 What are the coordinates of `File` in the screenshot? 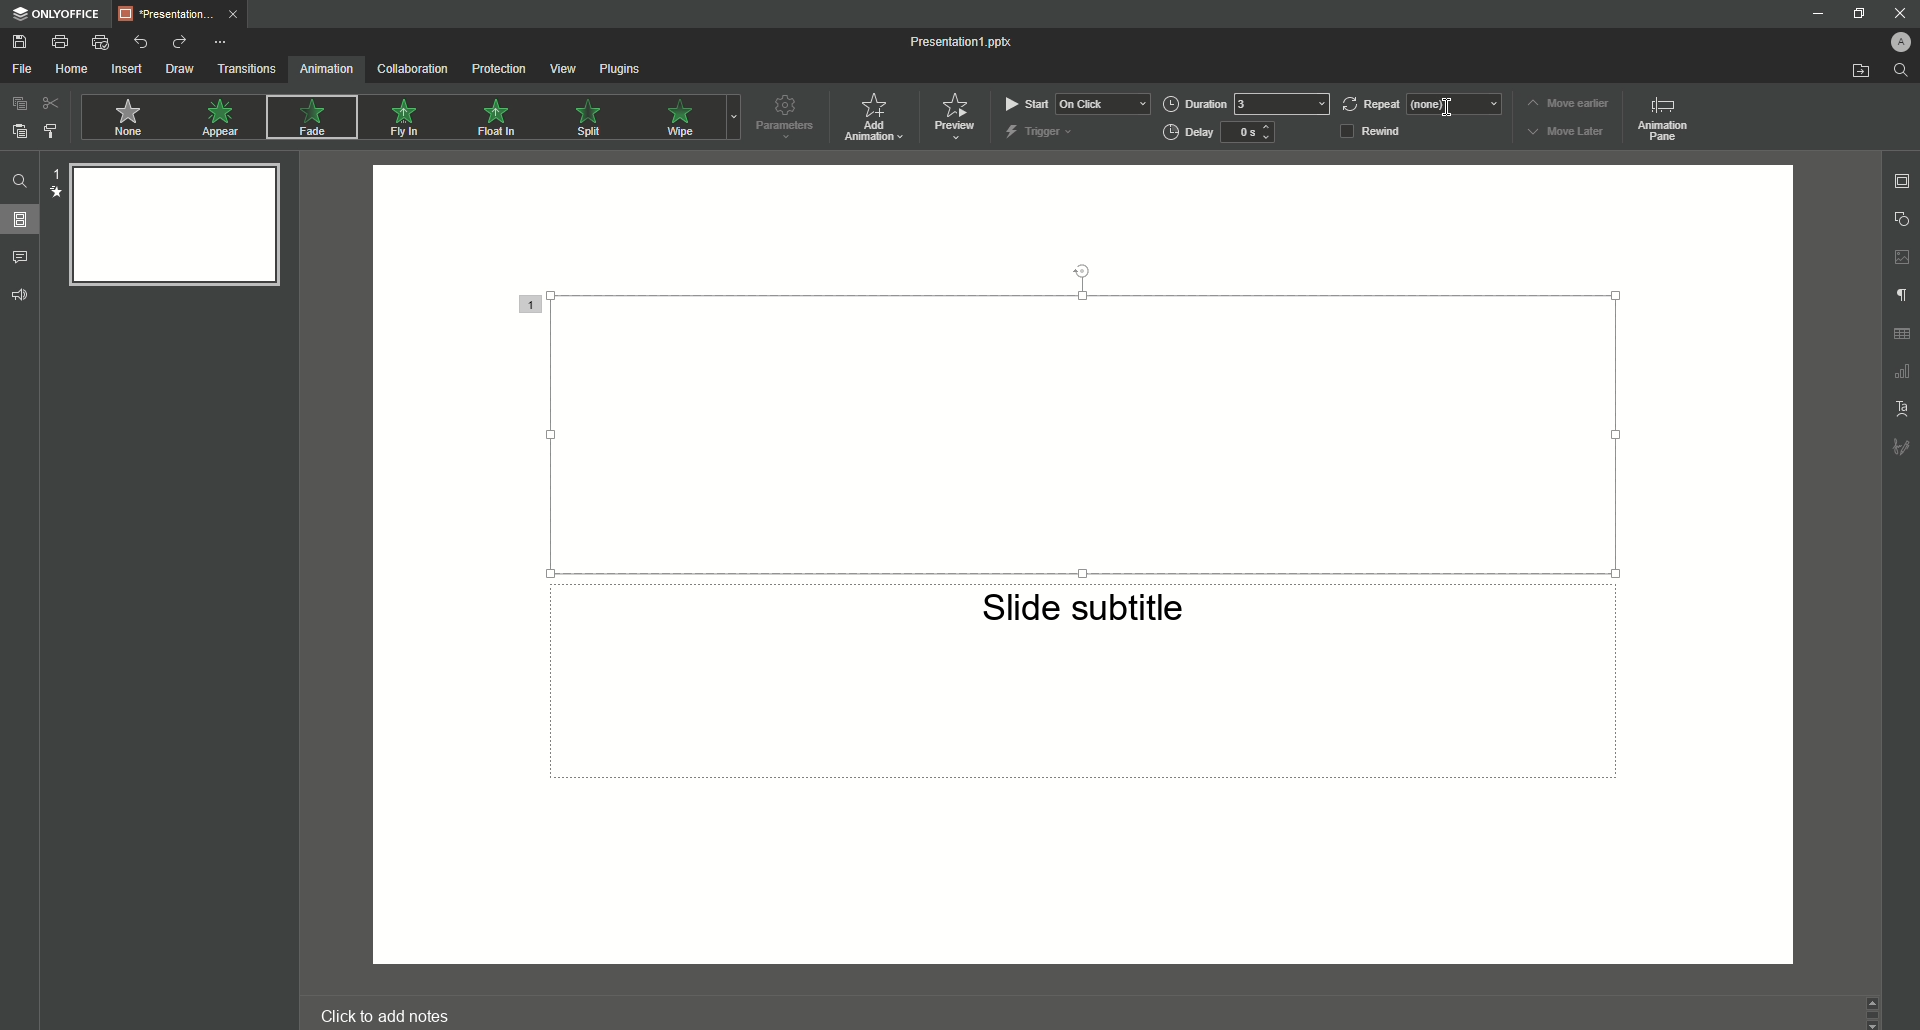 It's located at (24, 70).